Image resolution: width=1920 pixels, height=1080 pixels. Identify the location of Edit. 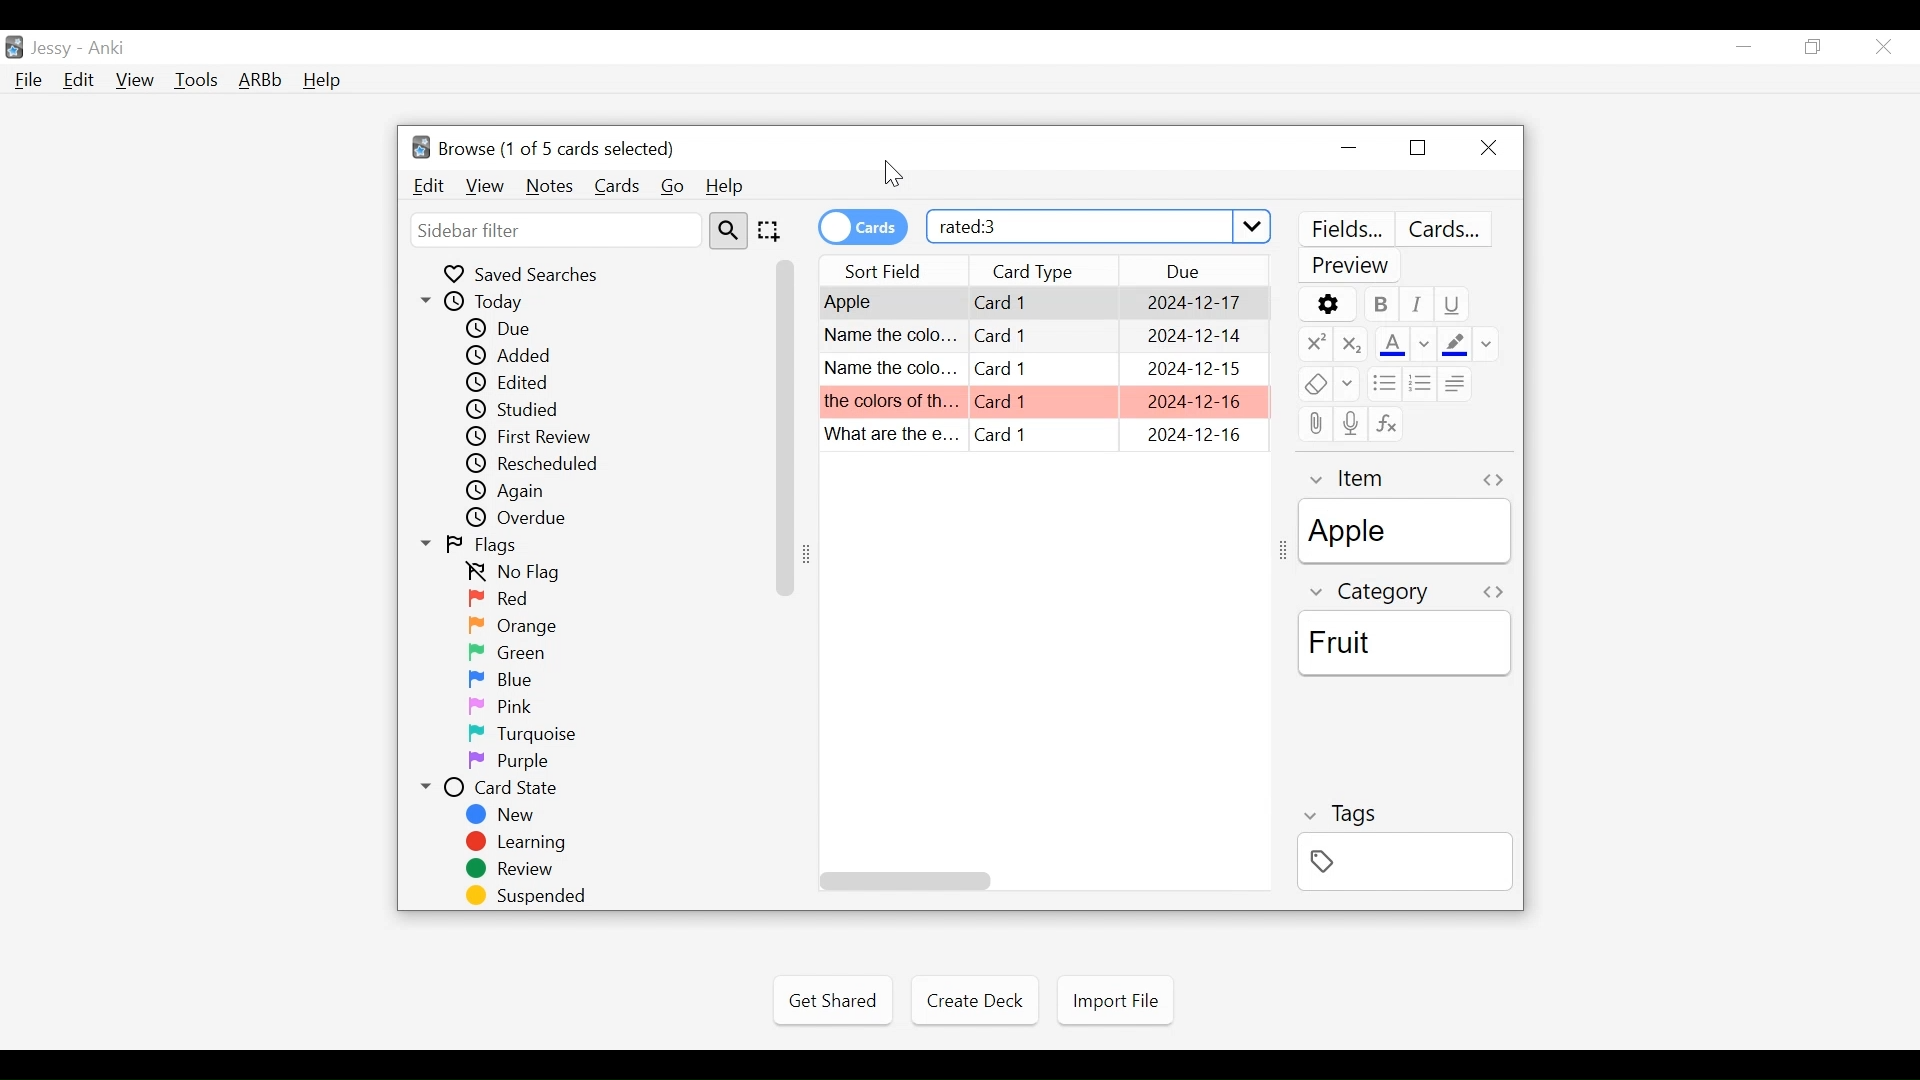
(431, 187).